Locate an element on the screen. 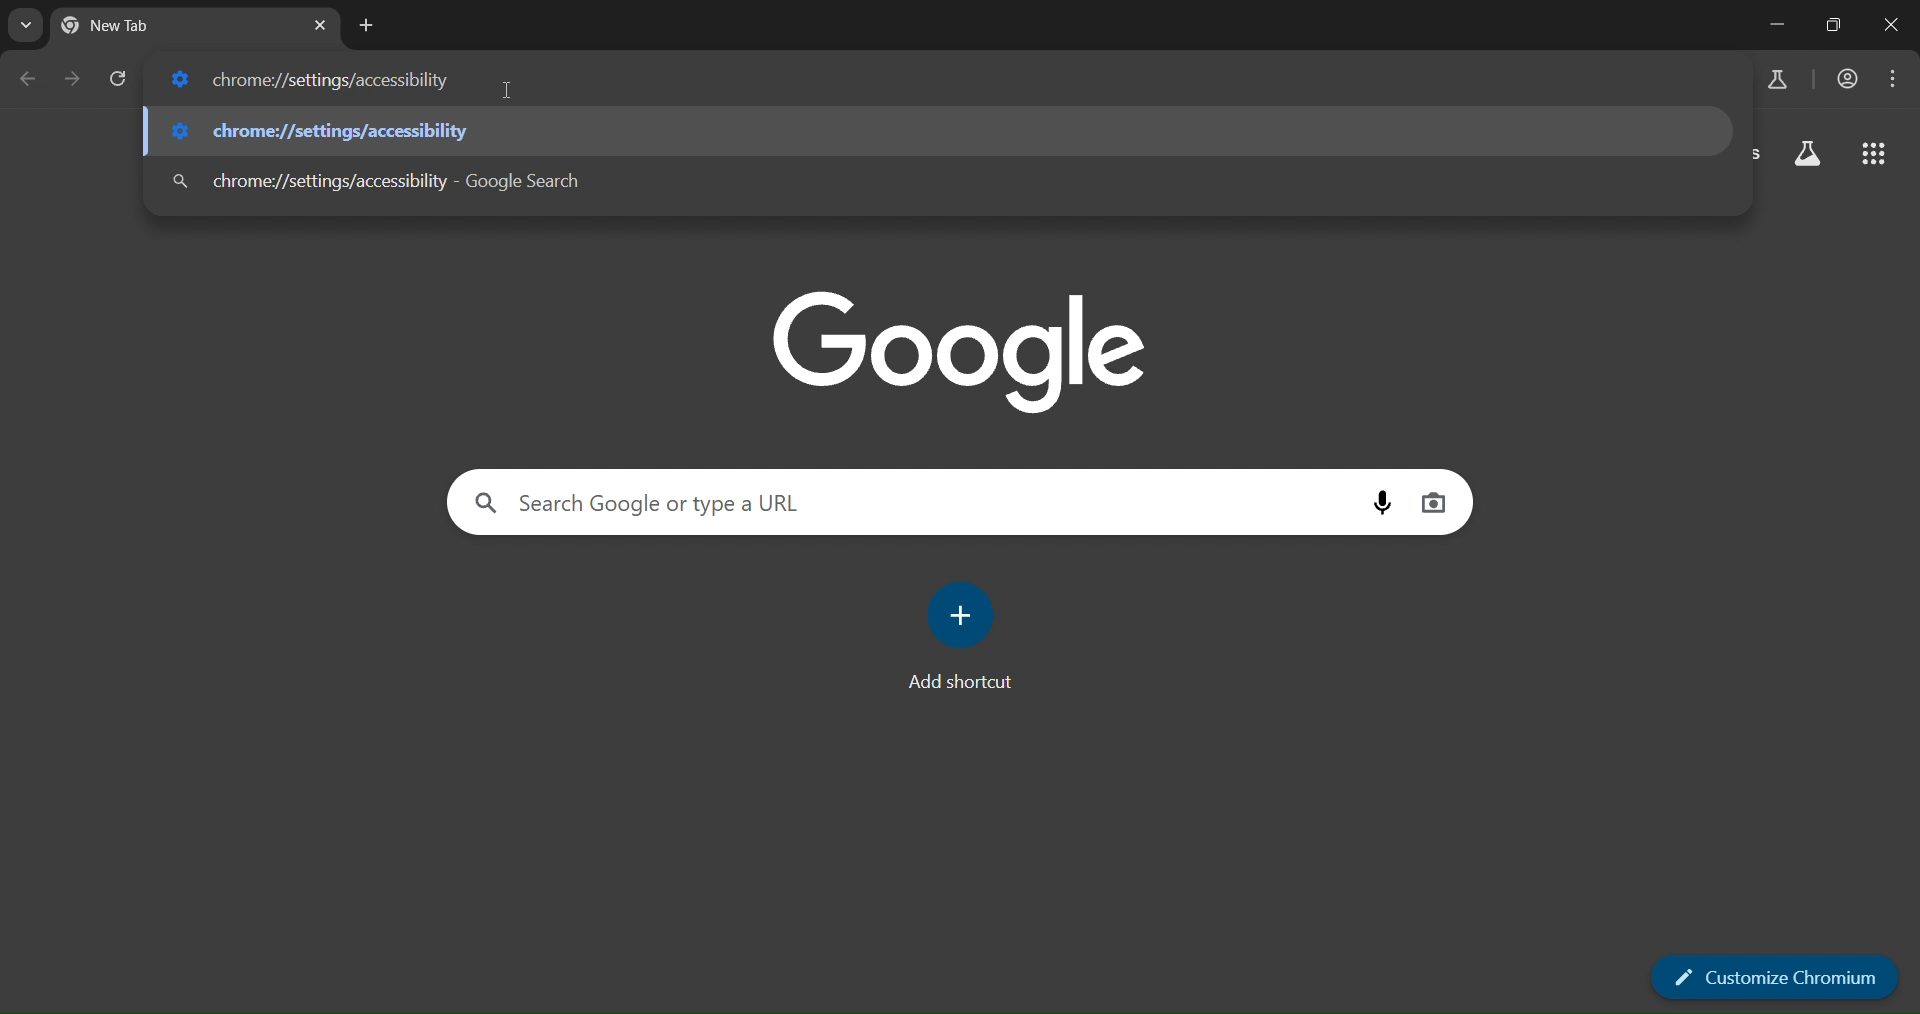 This screenshot has width=1920, height=1014. close is located at coordinates (1889, 25).